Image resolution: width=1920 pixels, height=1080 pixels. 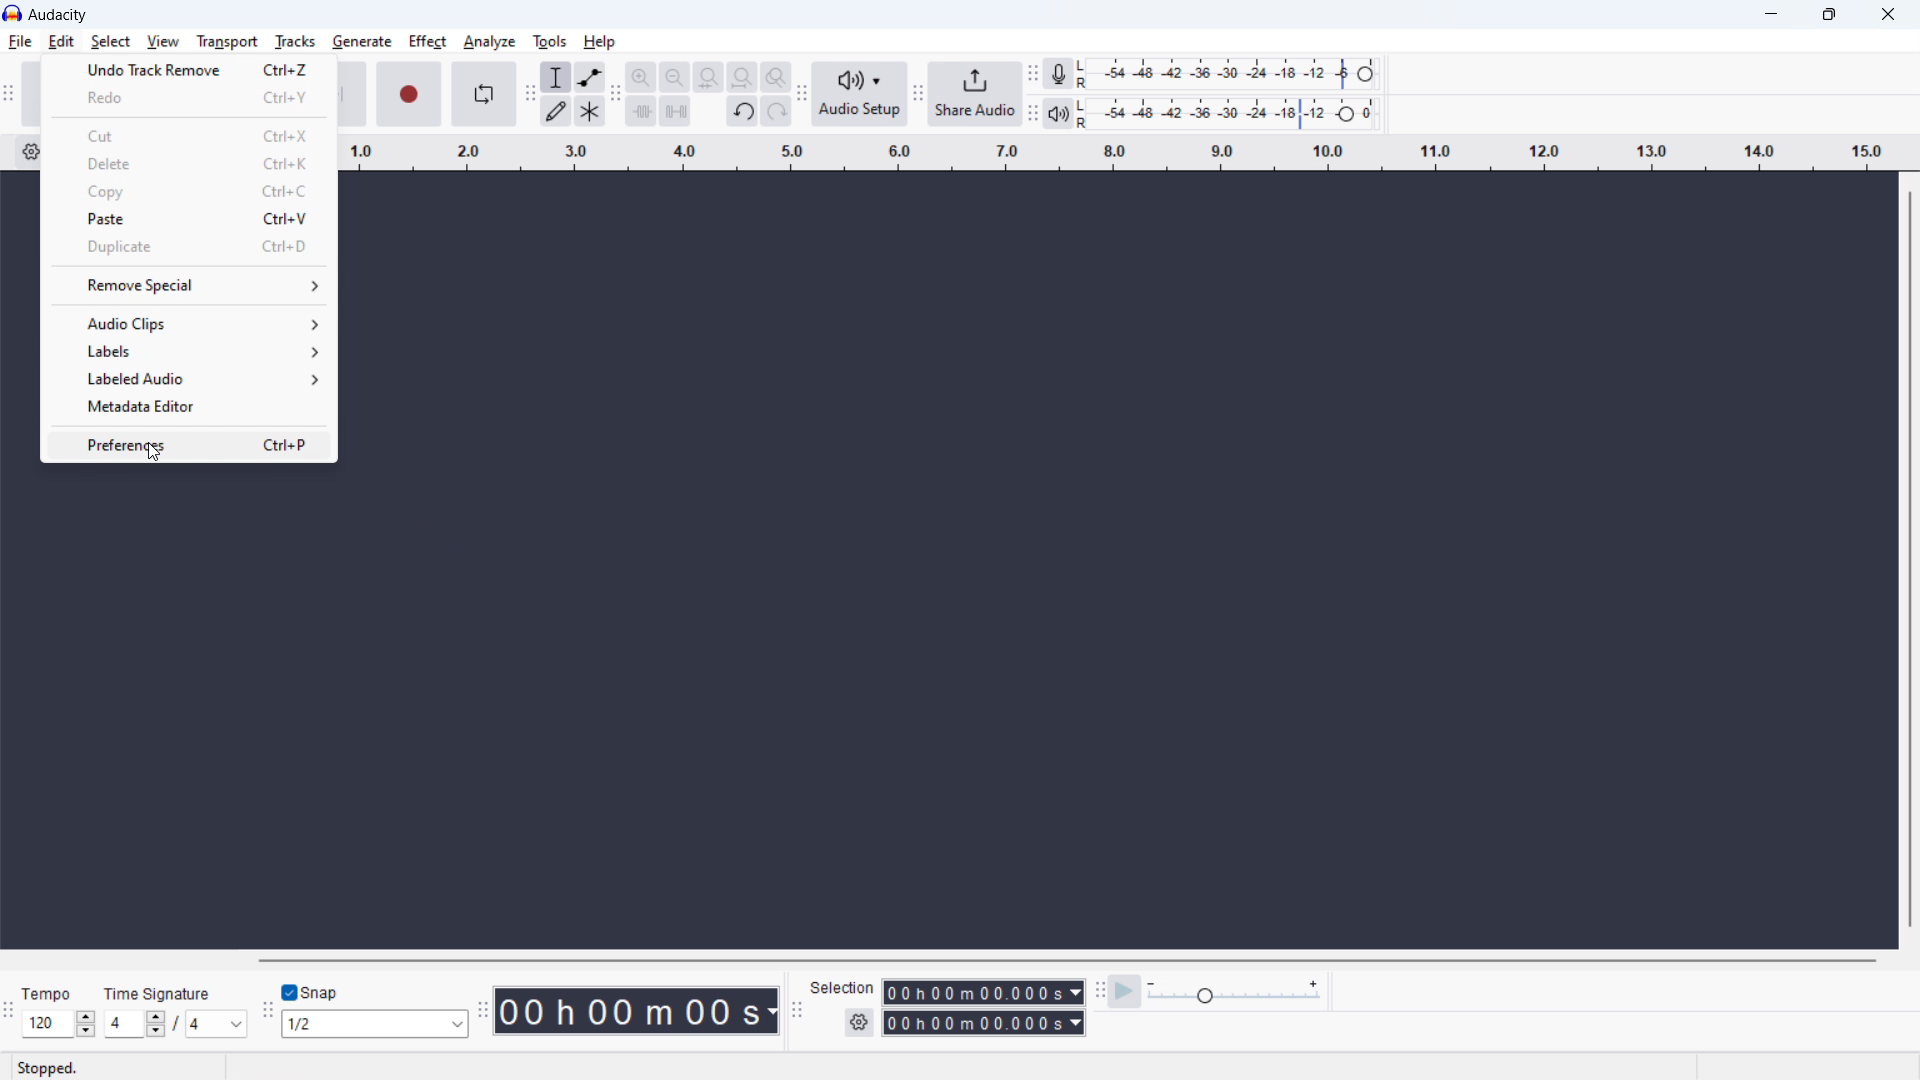 What do you see at coordinates (187, 164) in the screenshot?
I see `delete` at bounding box center [187, 164].